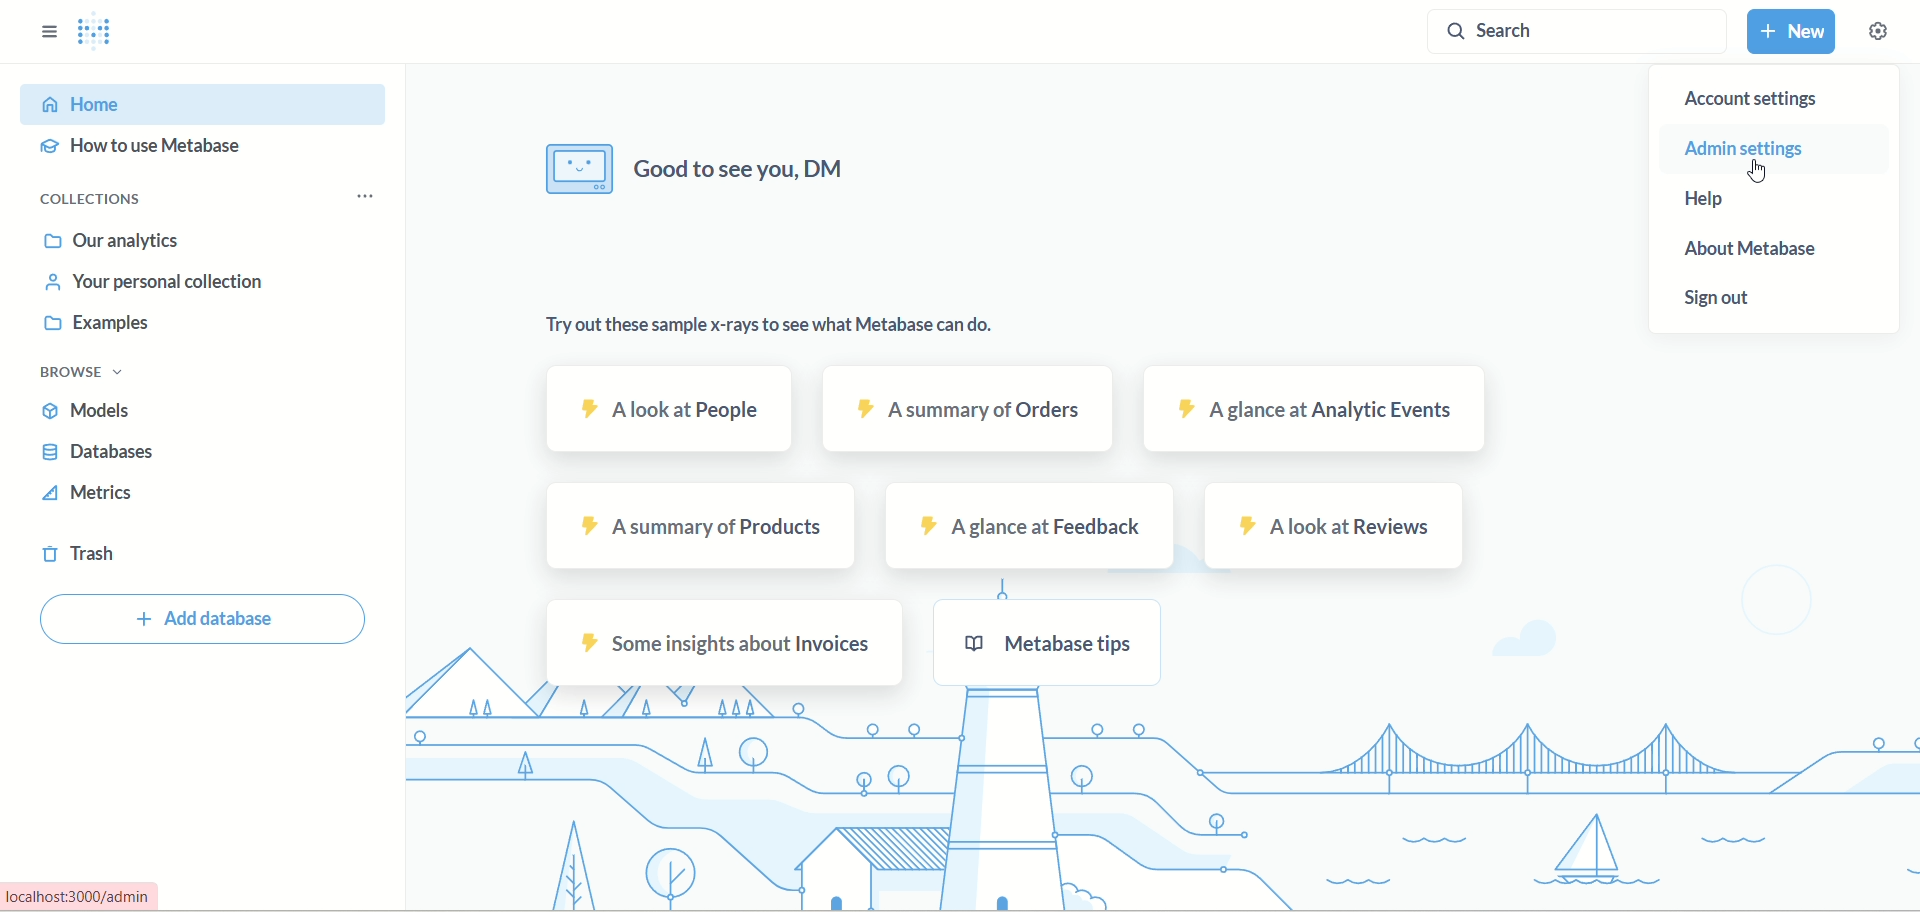 The width and height of the screenshot is (1920, 912). Describe the element at coordinates (775, 327) in the screenshot. I see `text` at that location.